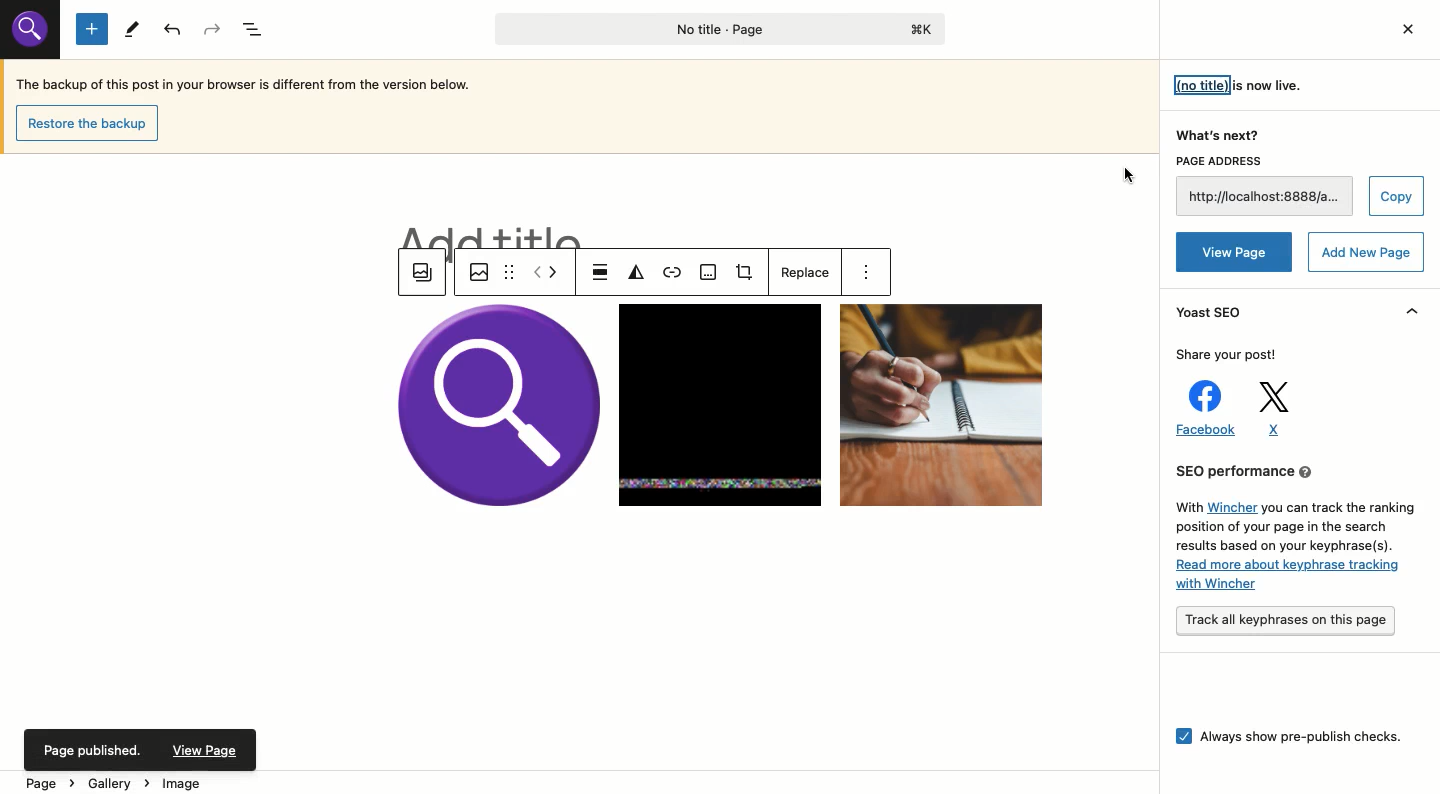 The height and width of the screenshot is (794, 1440). Describe the element at coordinates (216, 28) in the screenshot. I see `Redo` at that location.